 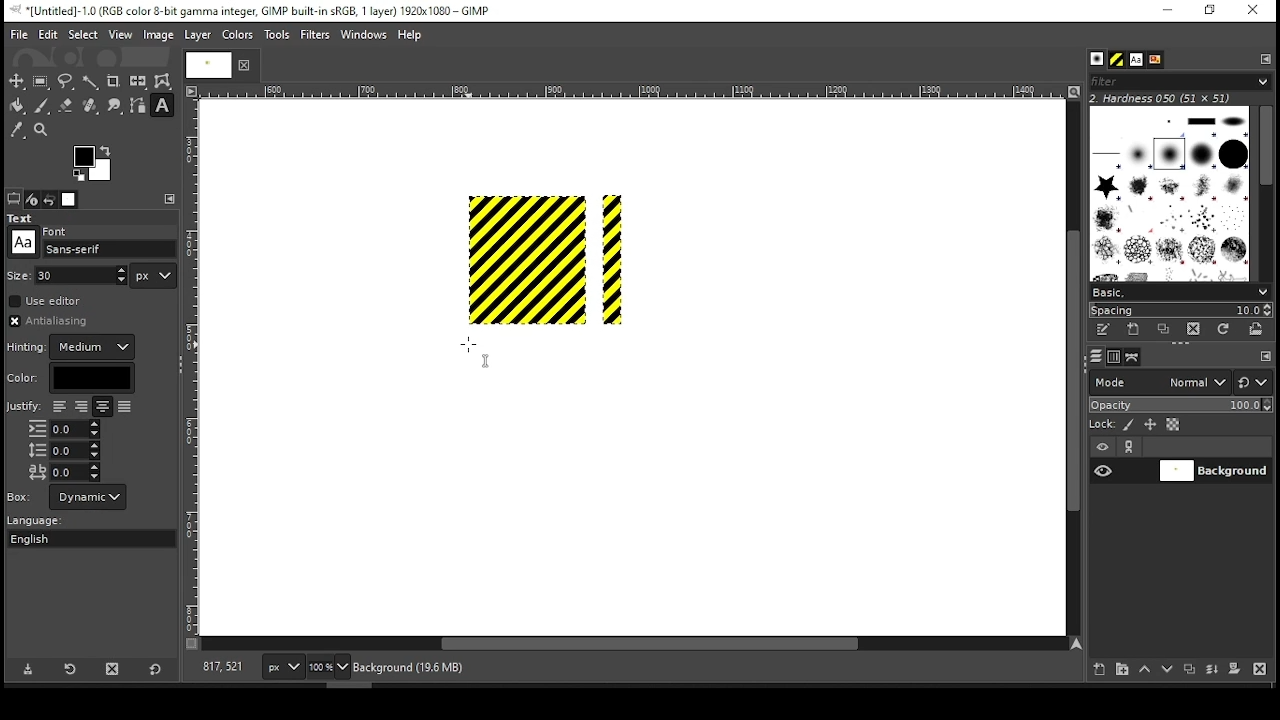 What do you see at coordinates (116, 106) in the screenshot?
I see `smudge tool` at bounding box center [116, 106].